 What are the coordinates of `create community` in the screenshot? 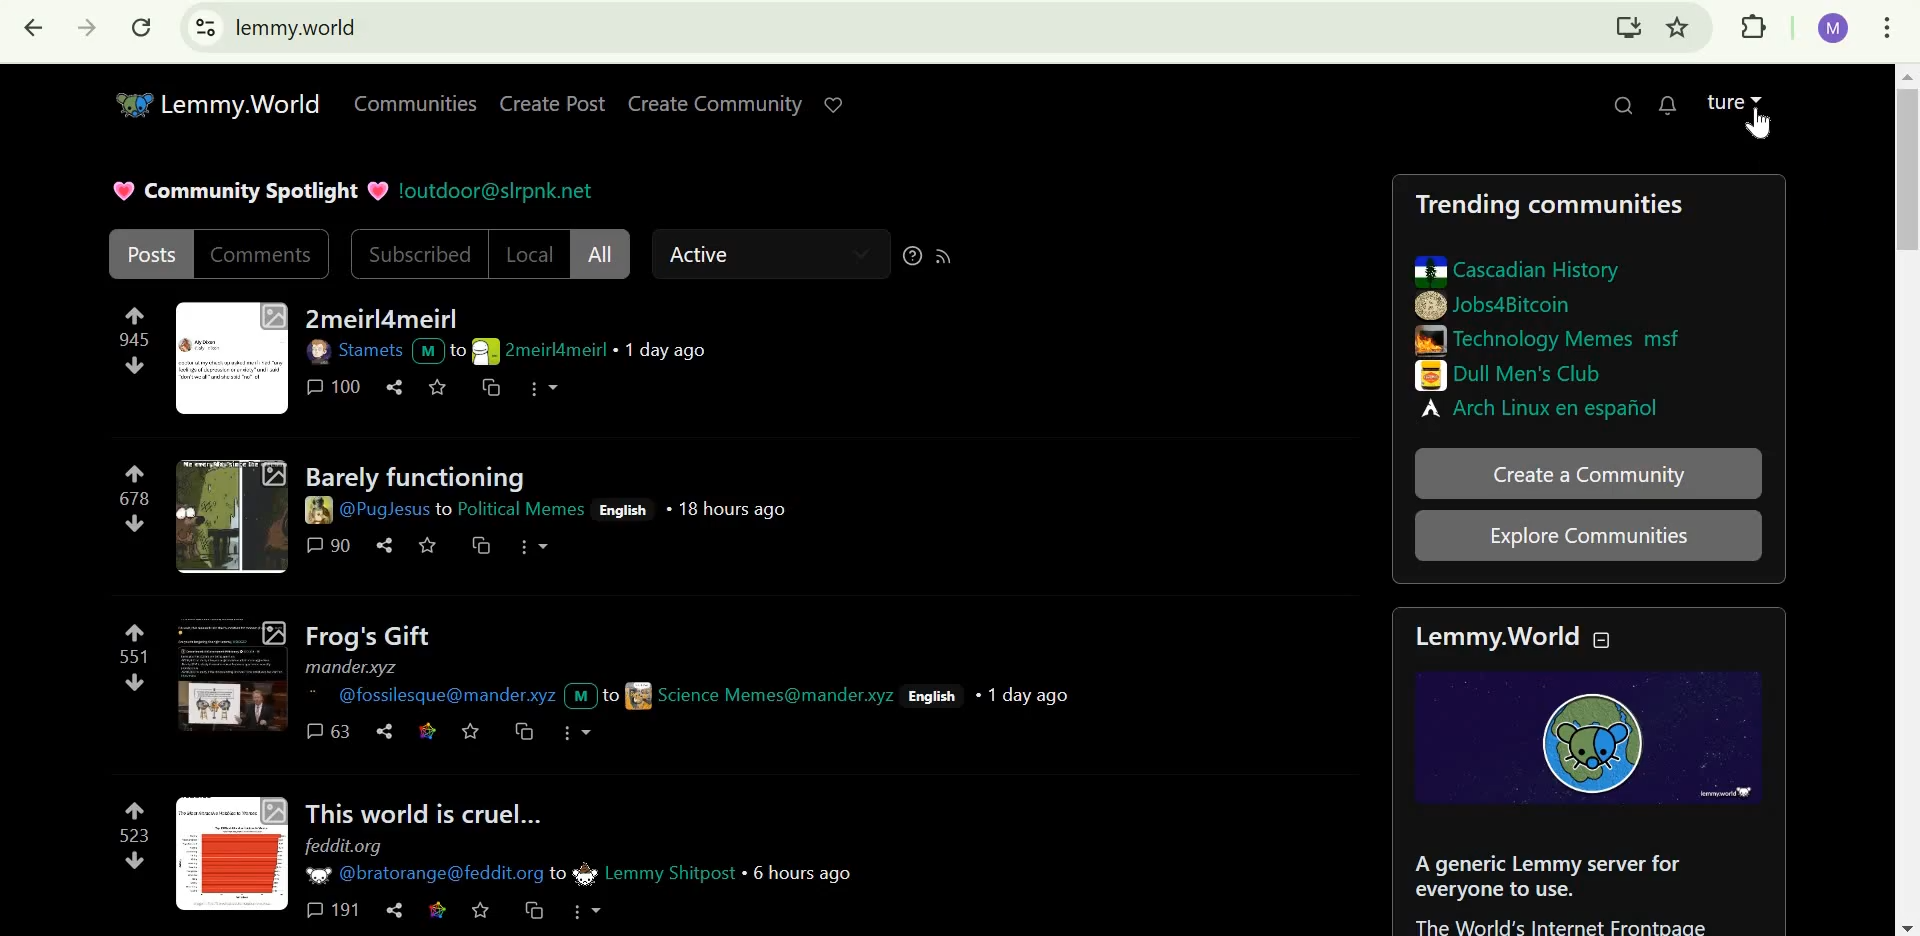 It's located at (715, 105).